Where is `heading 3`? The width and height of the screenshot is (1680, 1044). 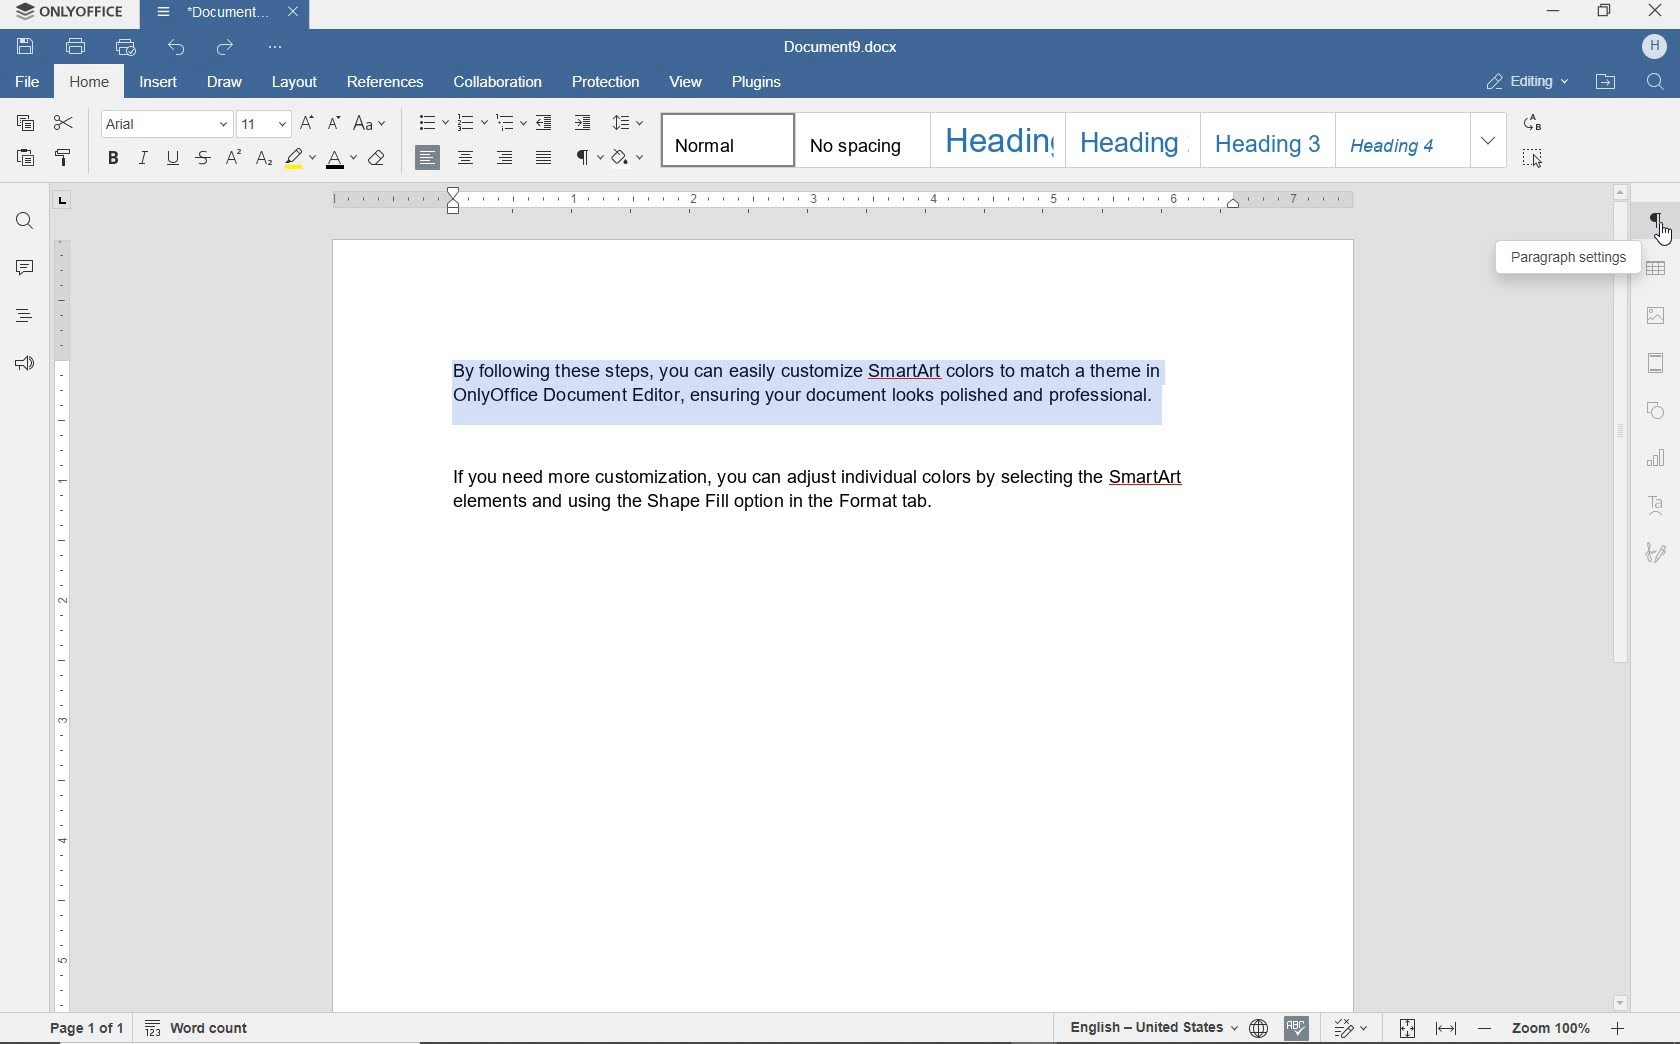
heading 3 is located at coordinates (1264, 139).